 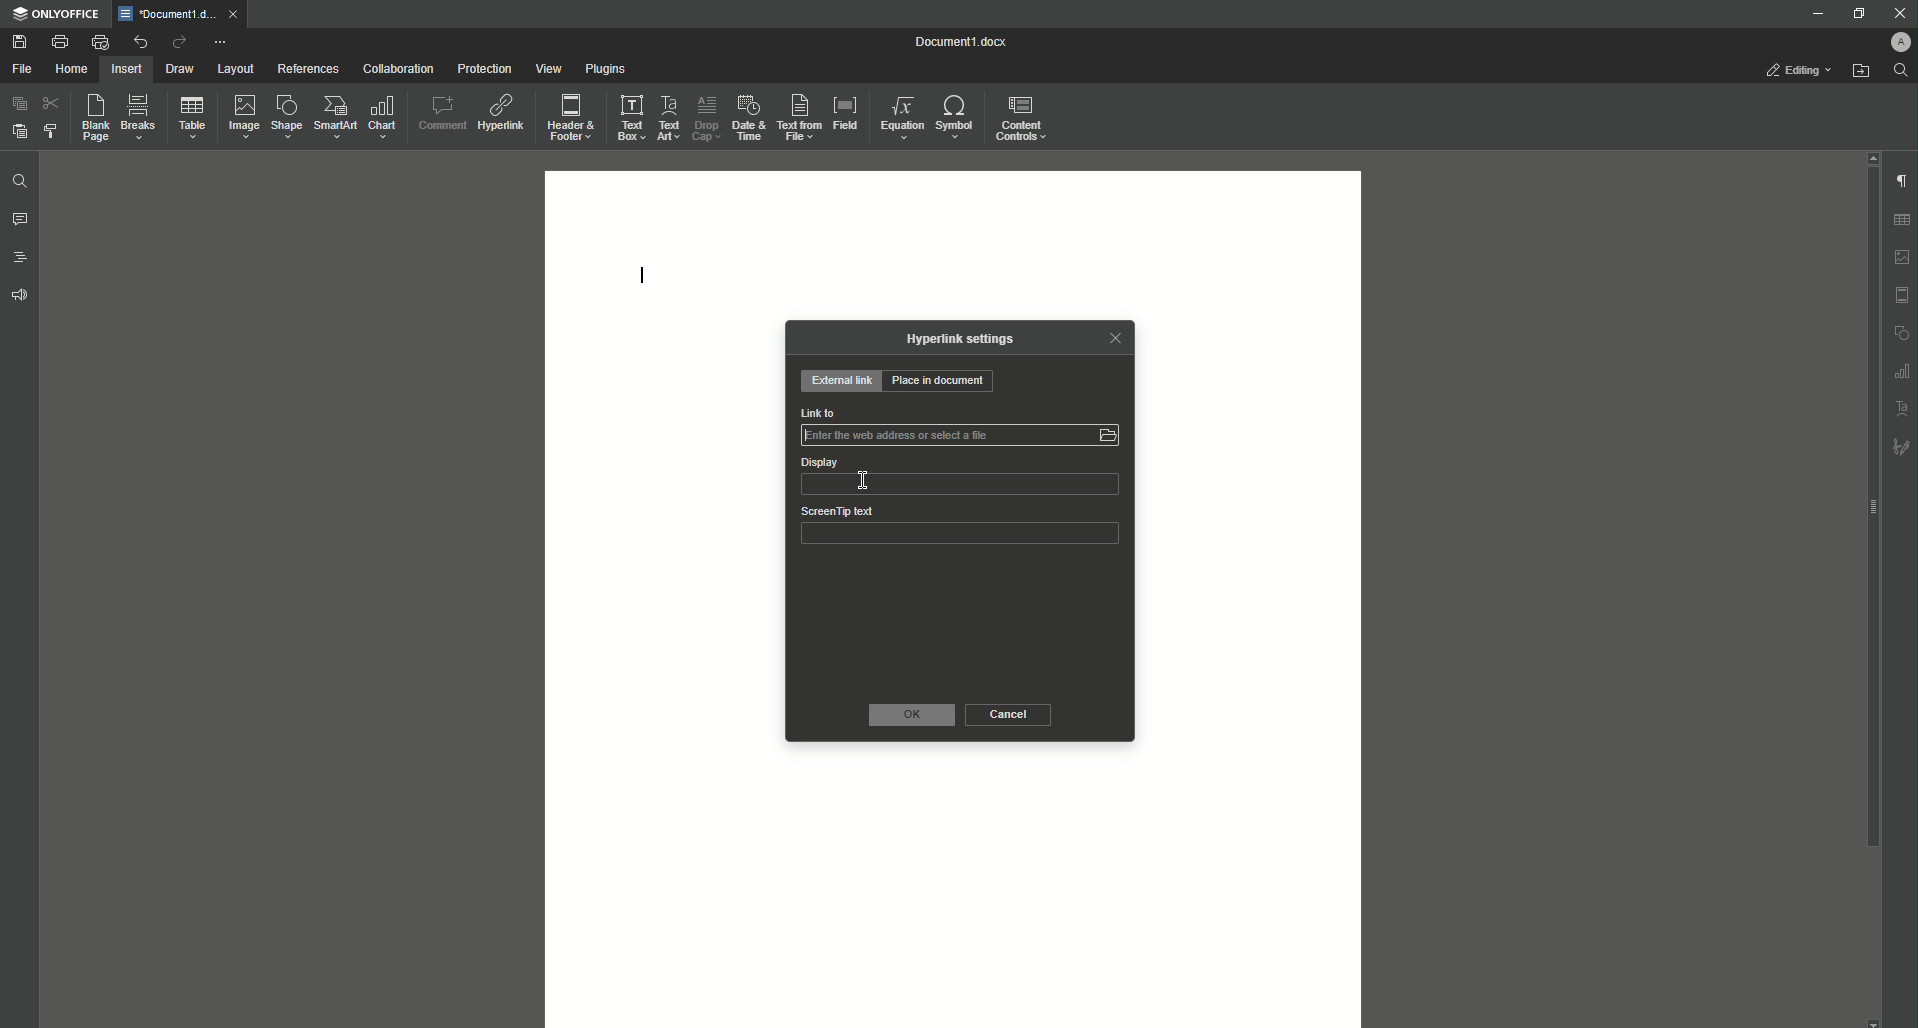 I want to click on Document1.docx, so click(x=966, y=41).